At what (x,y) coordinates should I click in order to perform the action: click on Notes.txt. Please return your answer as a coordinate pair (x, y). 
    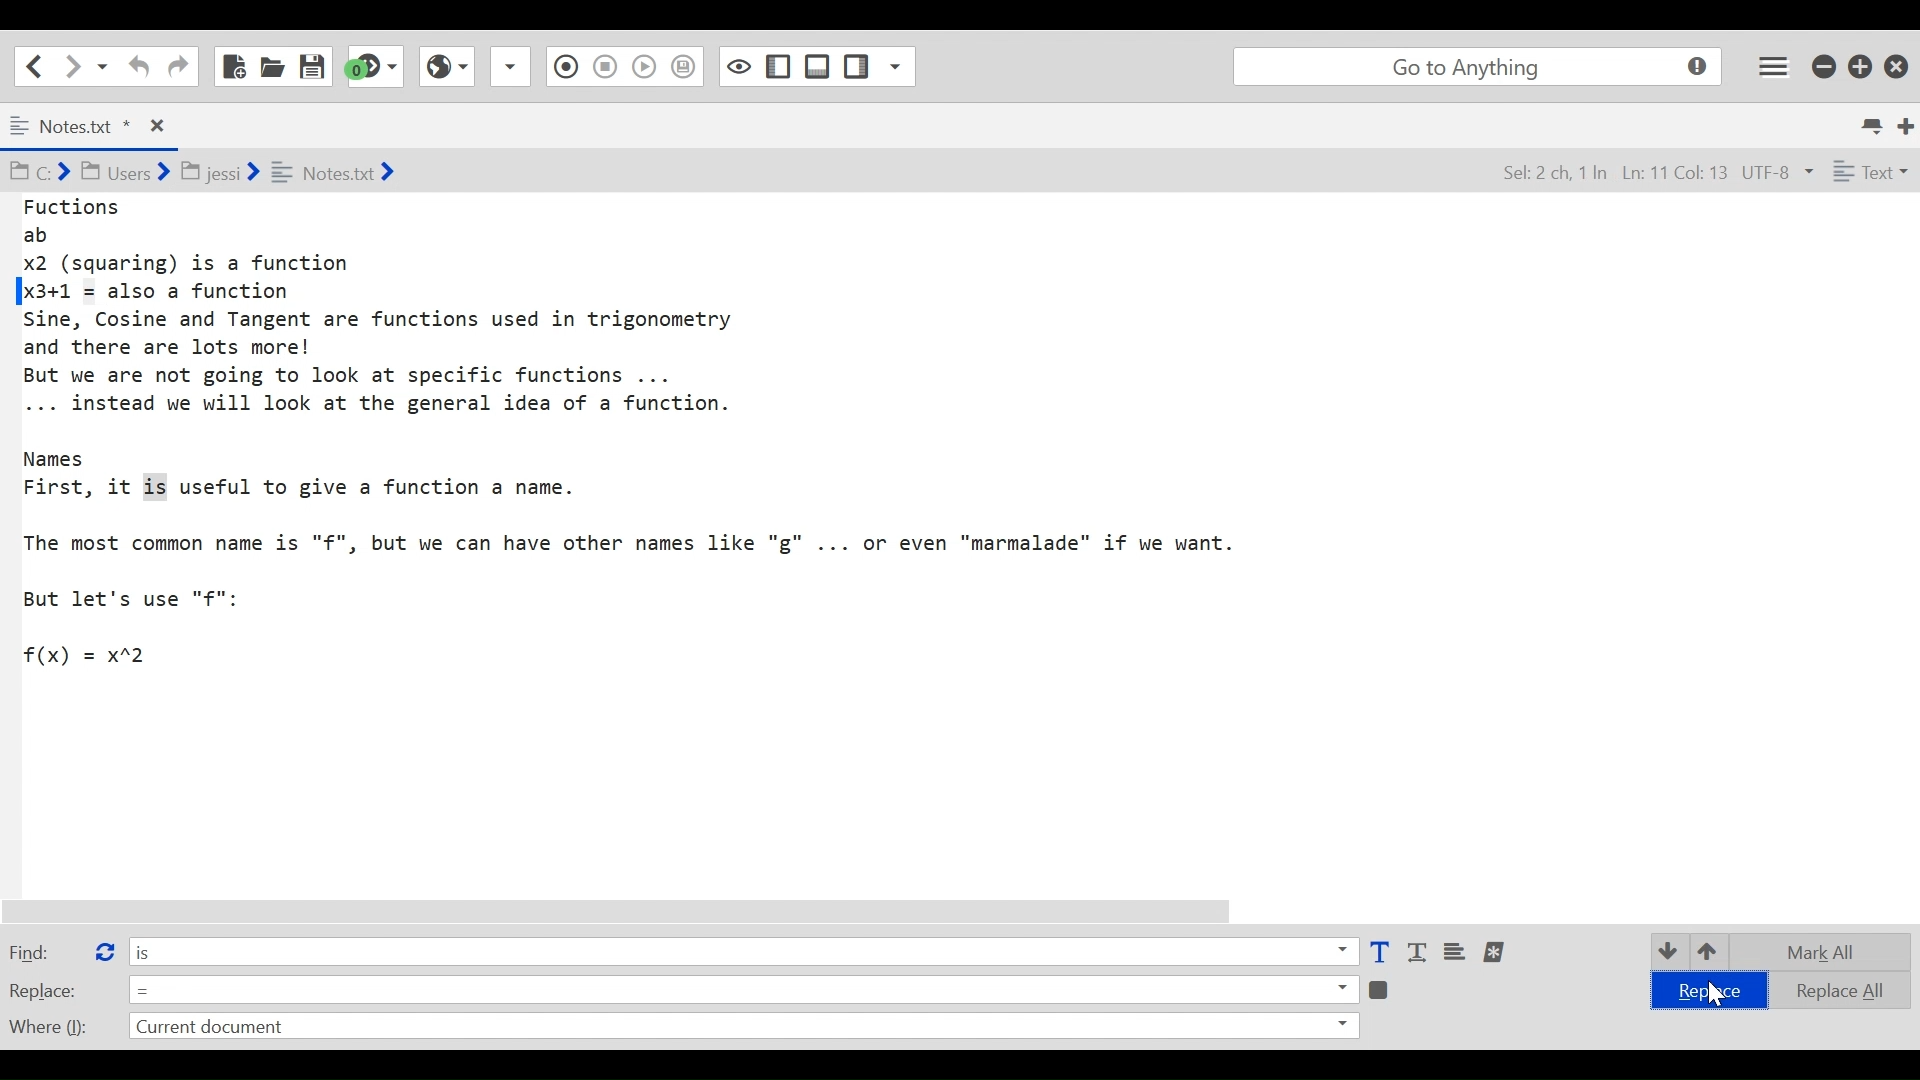
    Looking at the image, I should click on (94, 127).